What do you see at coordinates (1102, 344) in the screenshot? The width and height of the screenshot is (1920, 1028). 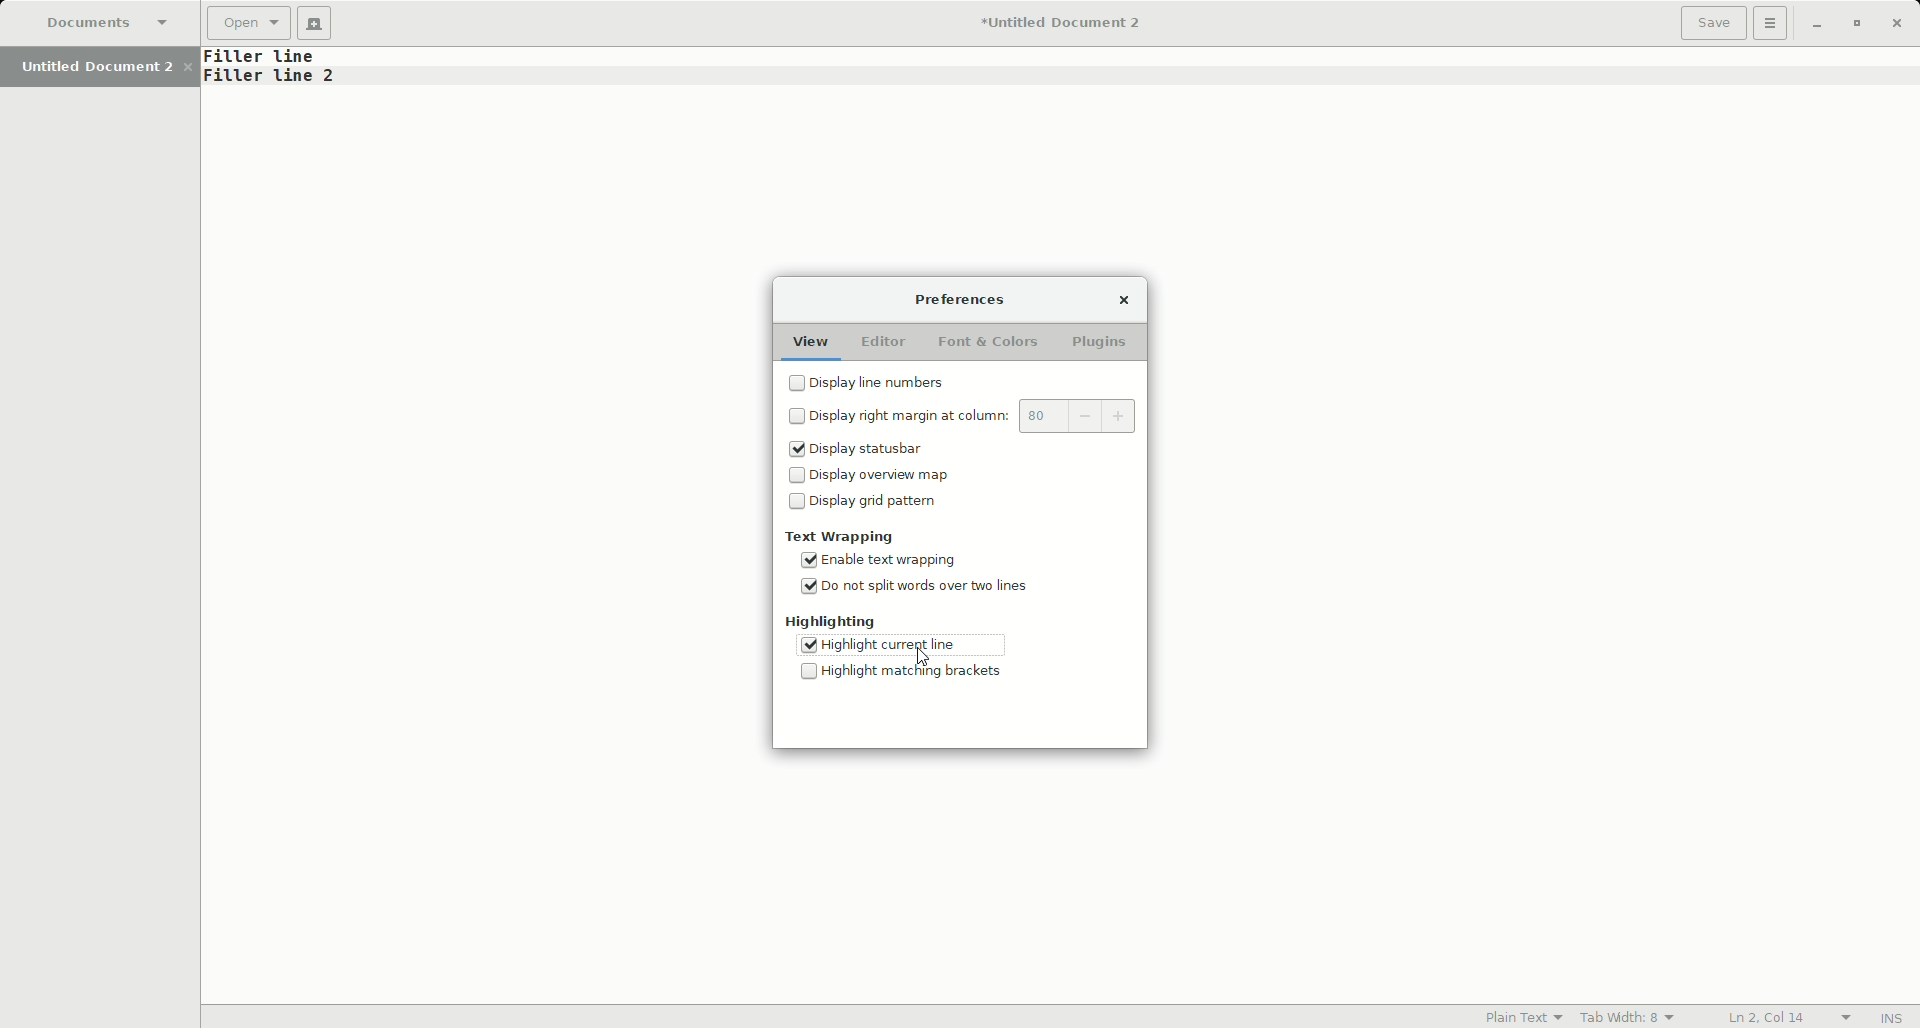 I see `Plugins` at bounding box center [1102, 344].